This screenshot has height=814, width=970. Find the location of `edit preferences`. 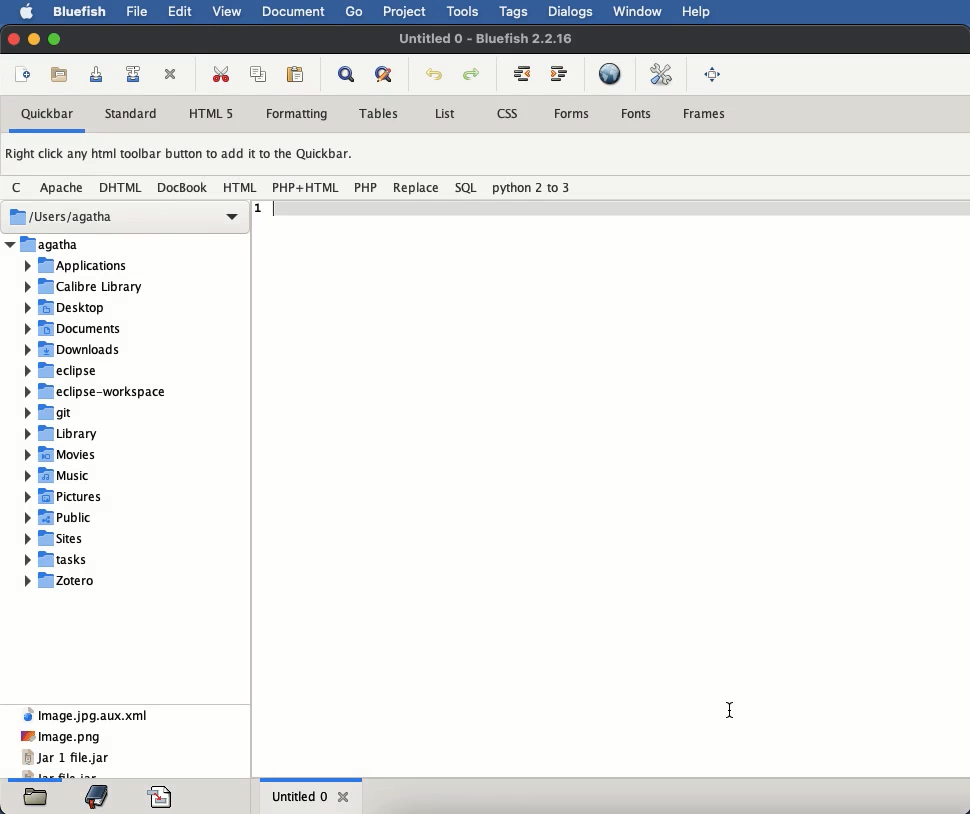

edit preferences is located at coordinates (664, 75).